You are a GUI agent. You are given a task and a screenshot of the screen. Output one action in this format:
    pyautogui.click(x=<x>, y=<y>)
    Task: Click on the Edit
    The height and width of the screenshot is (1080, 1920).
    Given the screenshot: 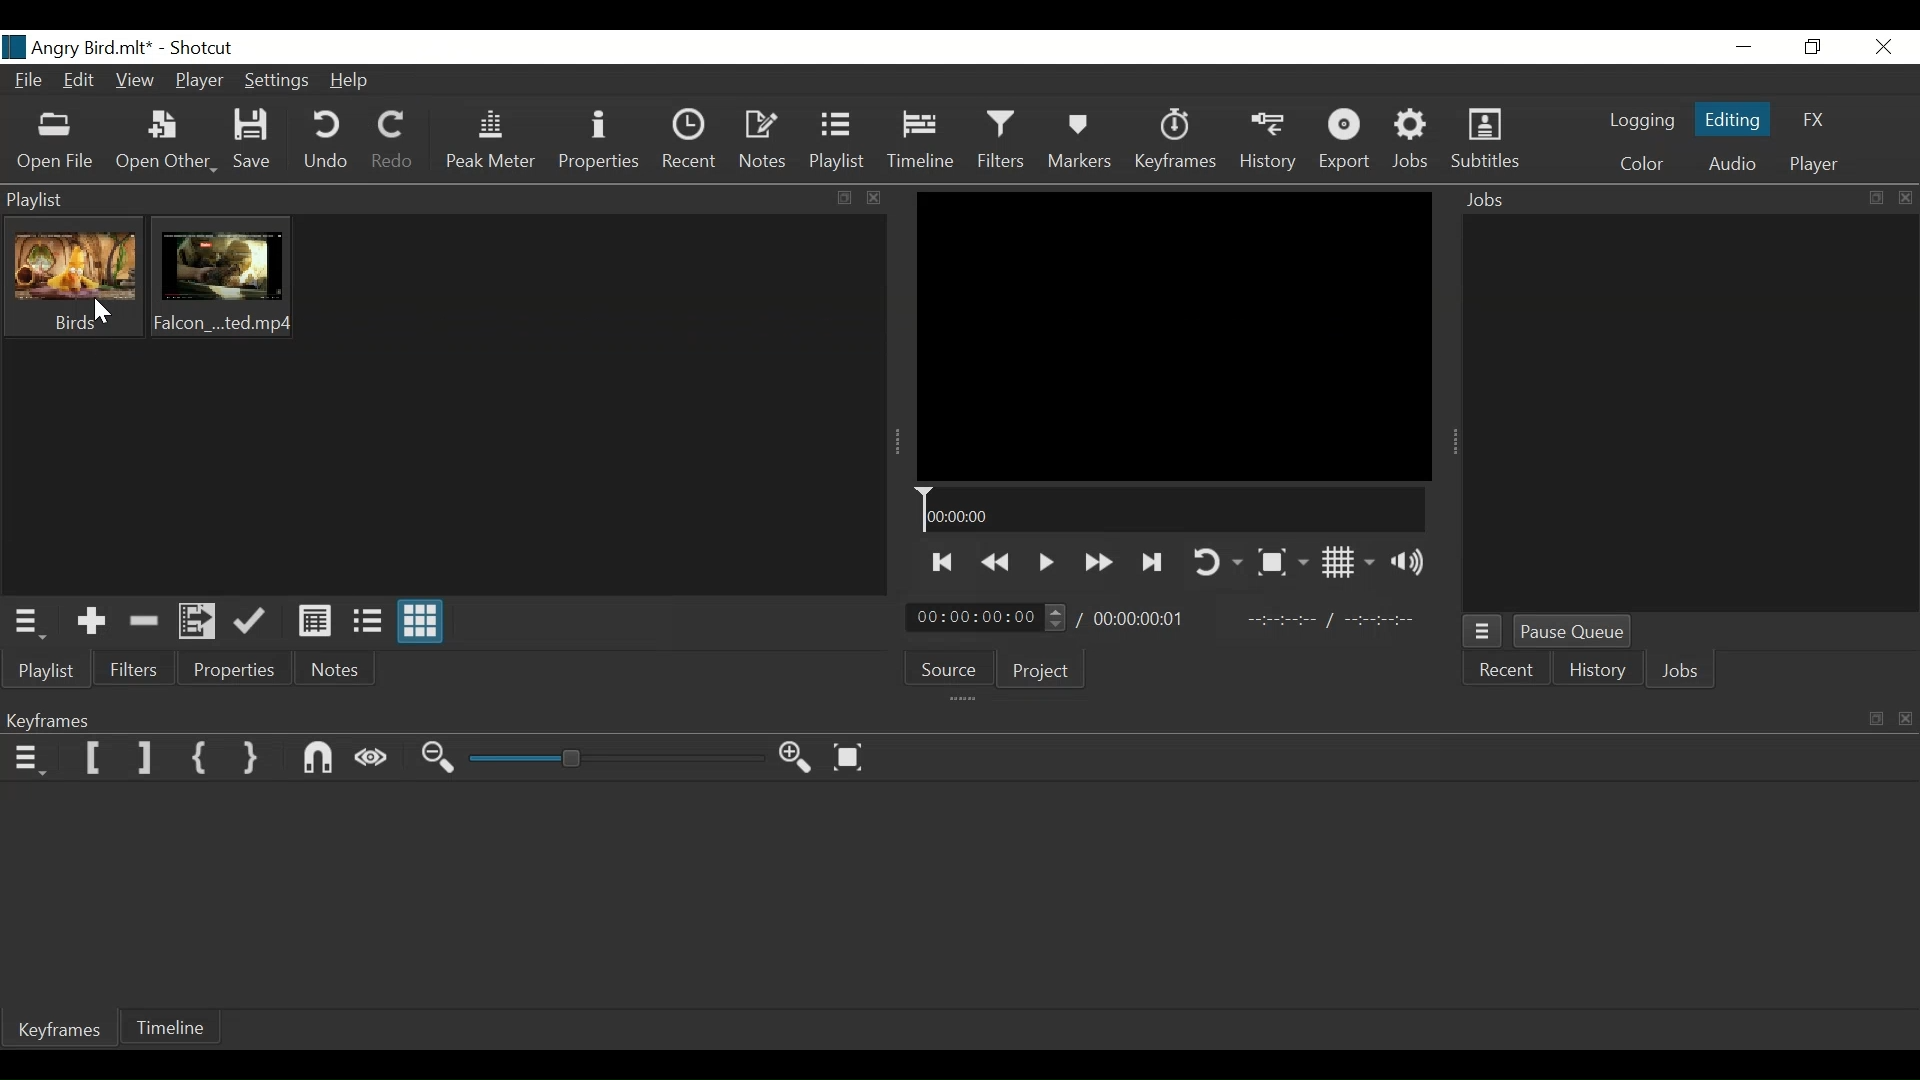 What is the action you would take?
    pyautogui.click(x=81, y=83)
    